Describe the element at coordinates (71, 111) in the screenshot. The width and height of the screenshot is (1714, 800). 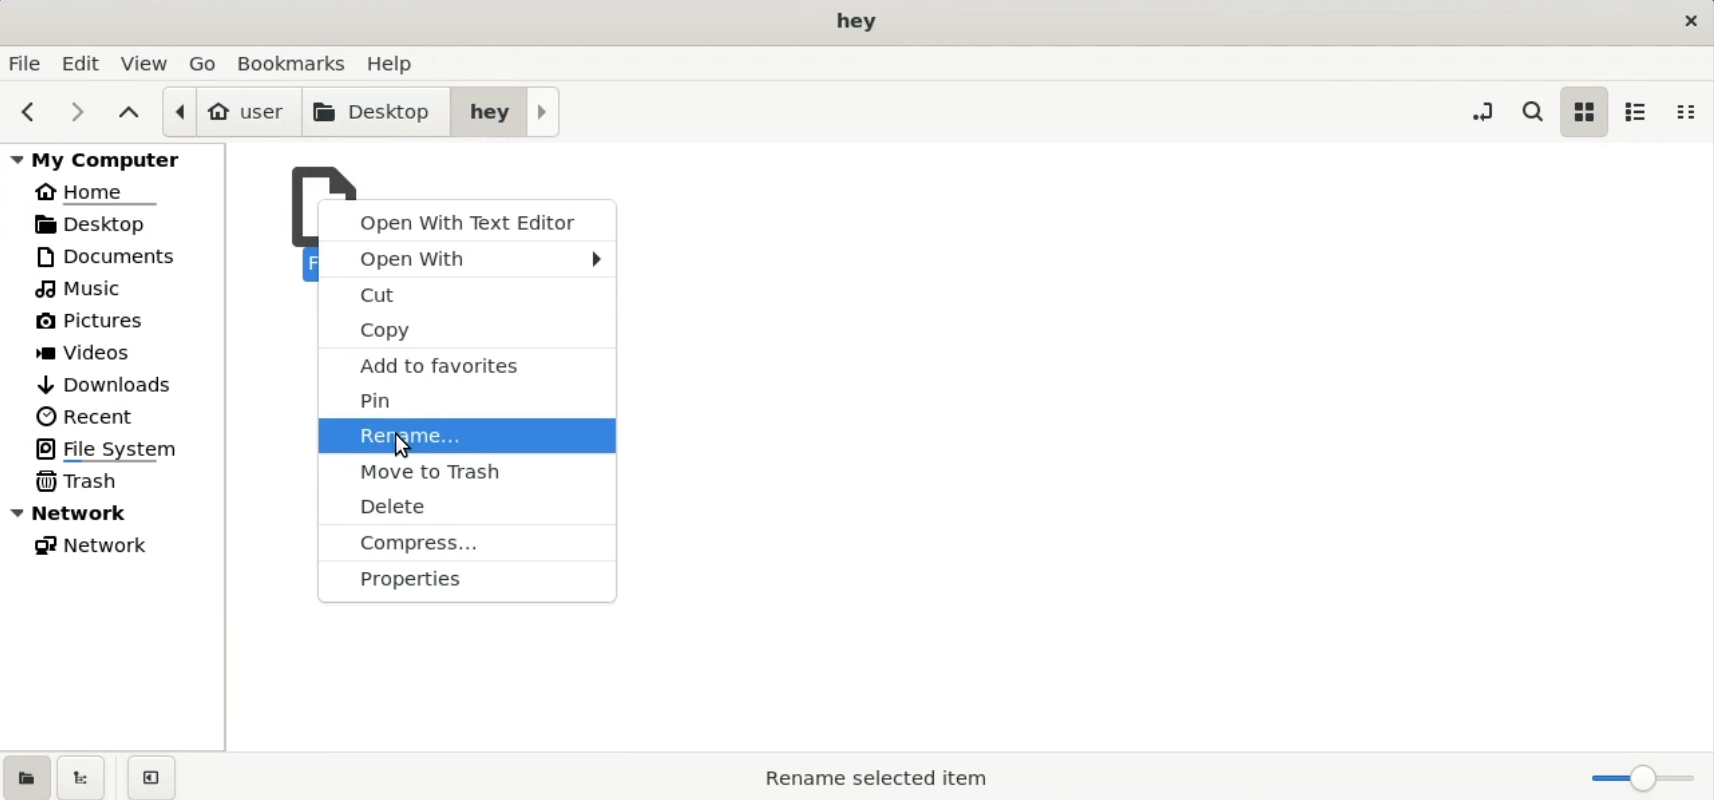
I see `next` at that location.